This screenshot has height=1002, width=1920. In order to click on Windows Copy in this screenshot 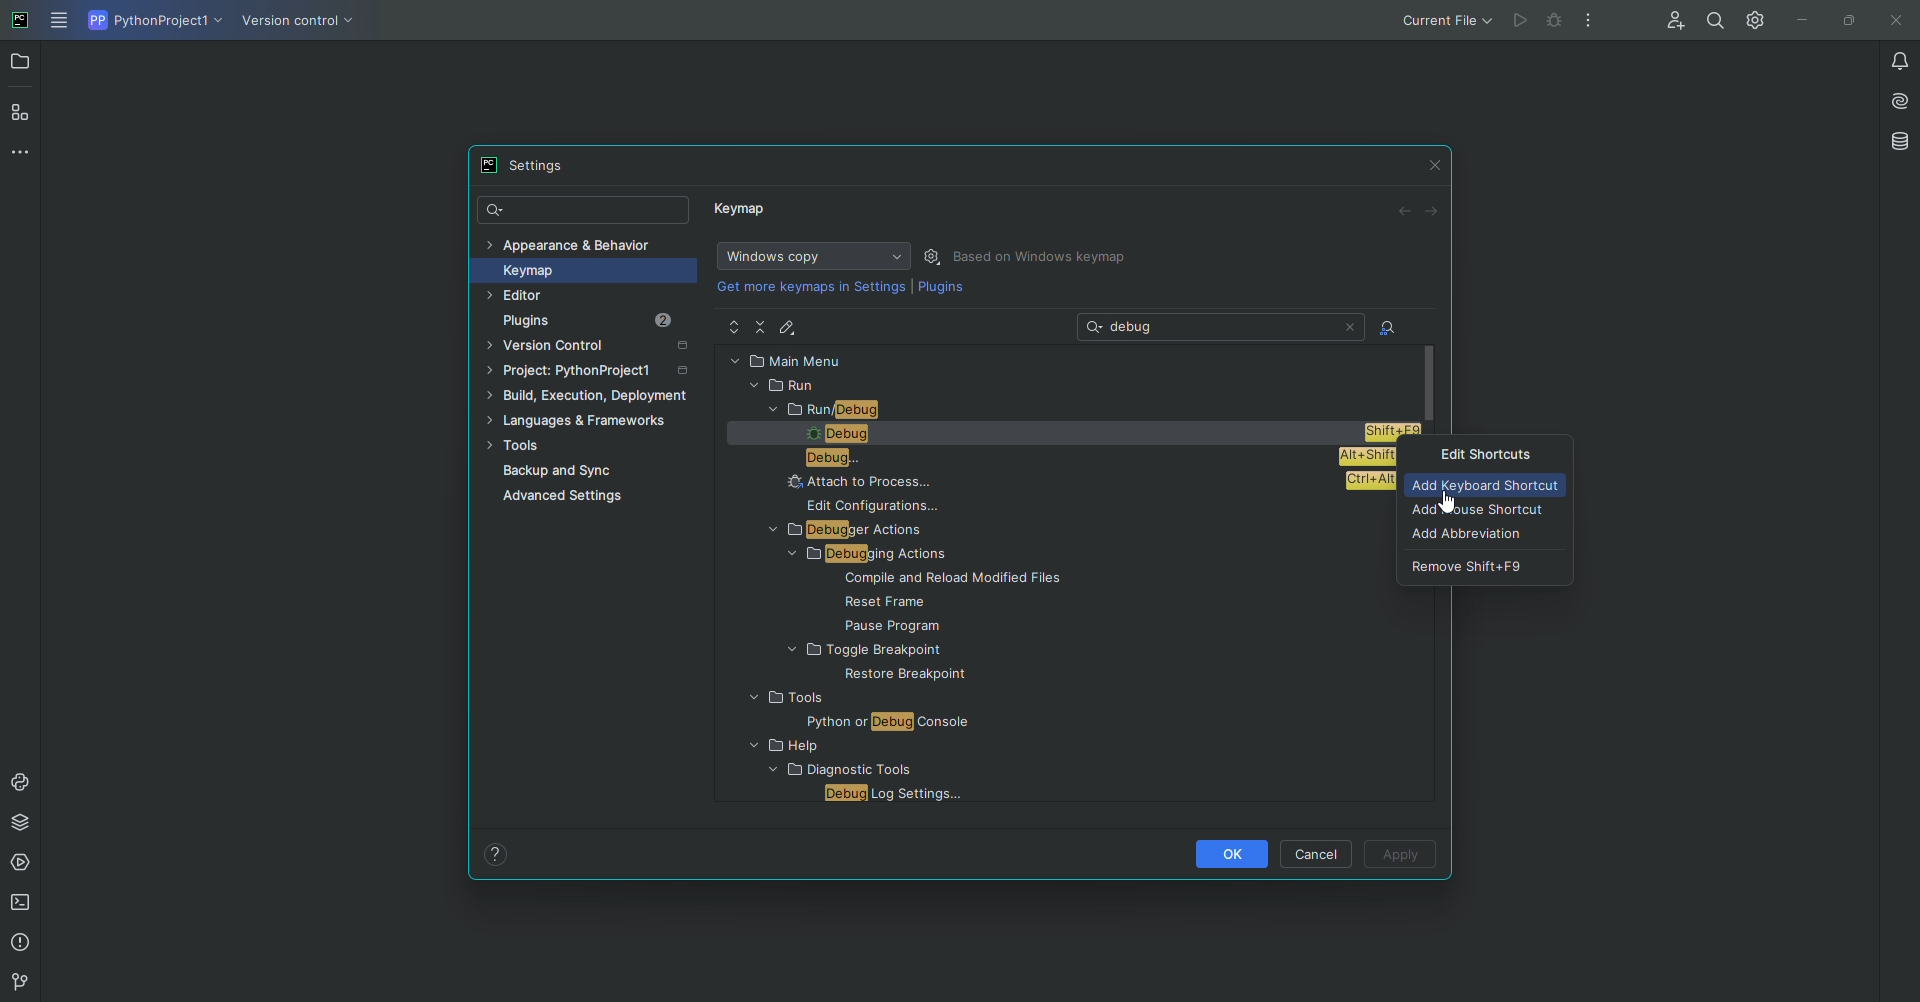, I will do `click(810, 256)`.